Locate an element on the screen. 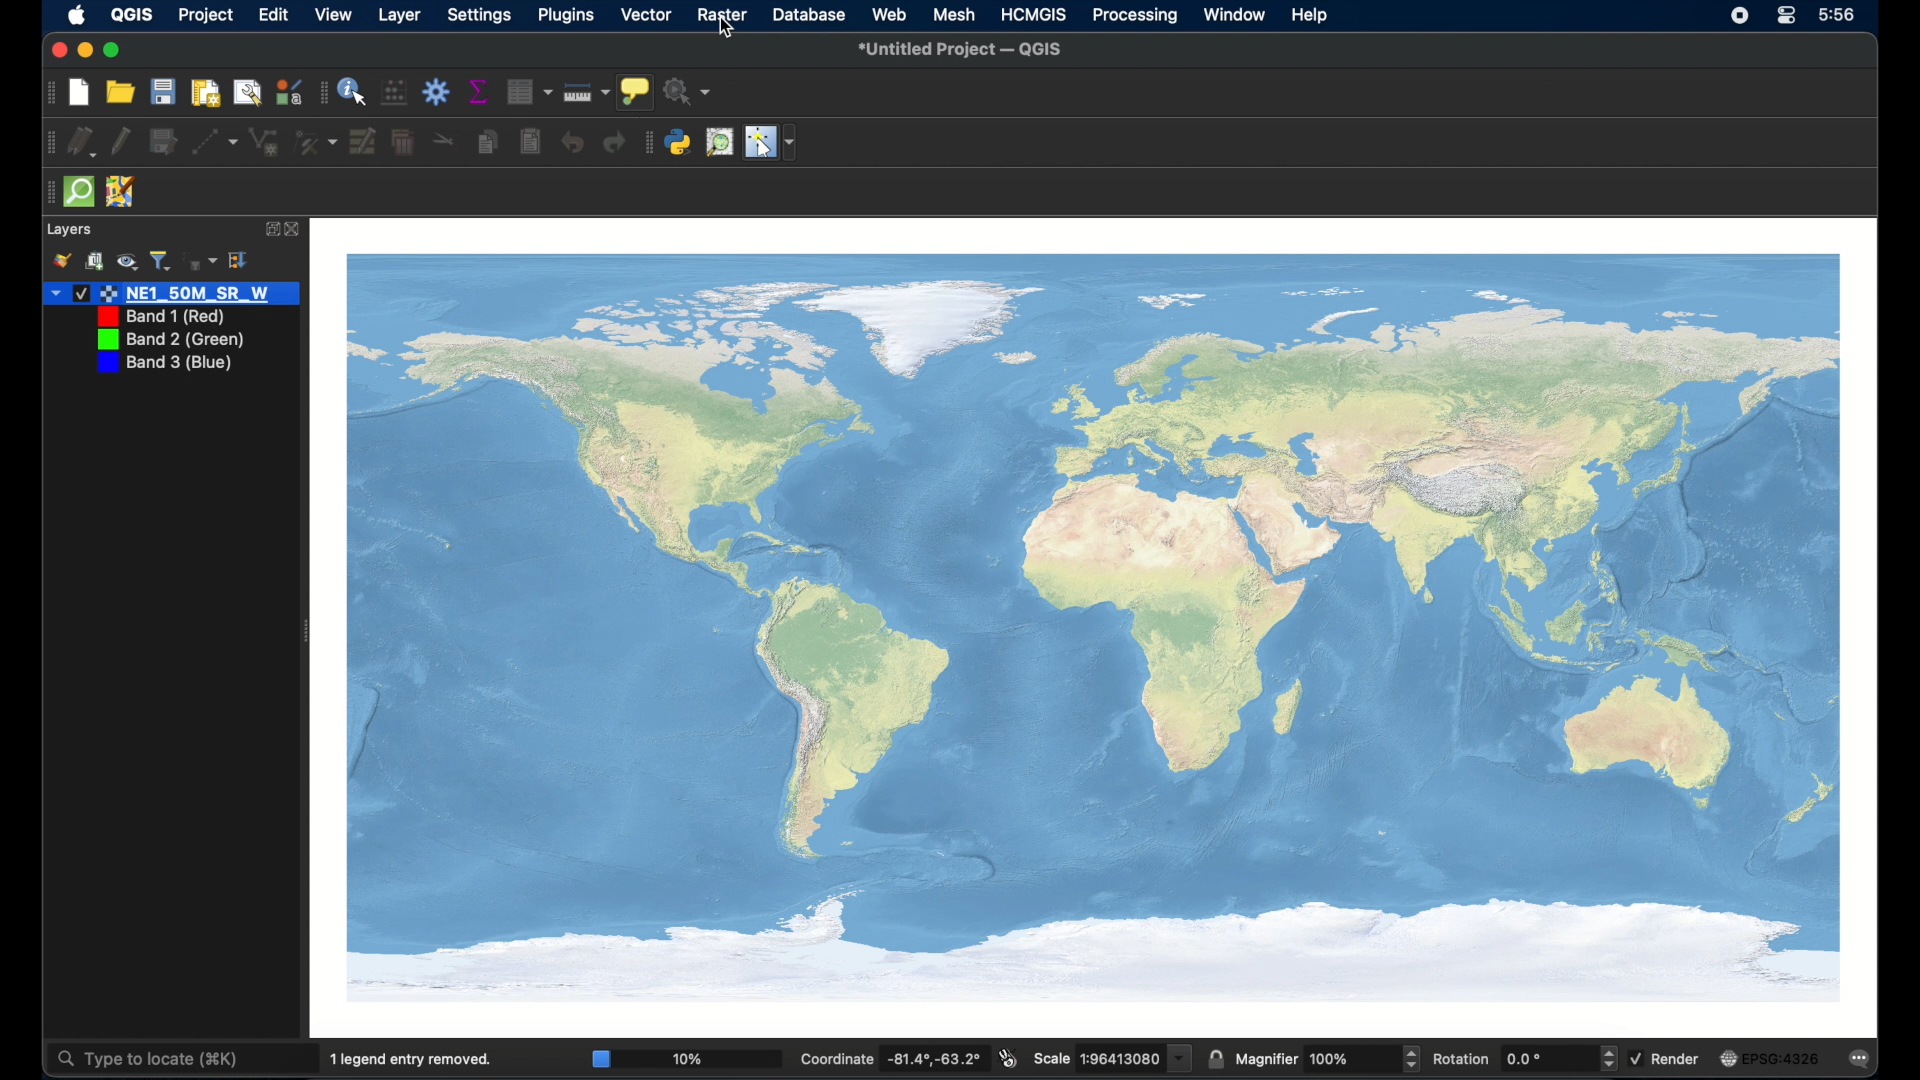  undo is located at coordinates (572, 142).